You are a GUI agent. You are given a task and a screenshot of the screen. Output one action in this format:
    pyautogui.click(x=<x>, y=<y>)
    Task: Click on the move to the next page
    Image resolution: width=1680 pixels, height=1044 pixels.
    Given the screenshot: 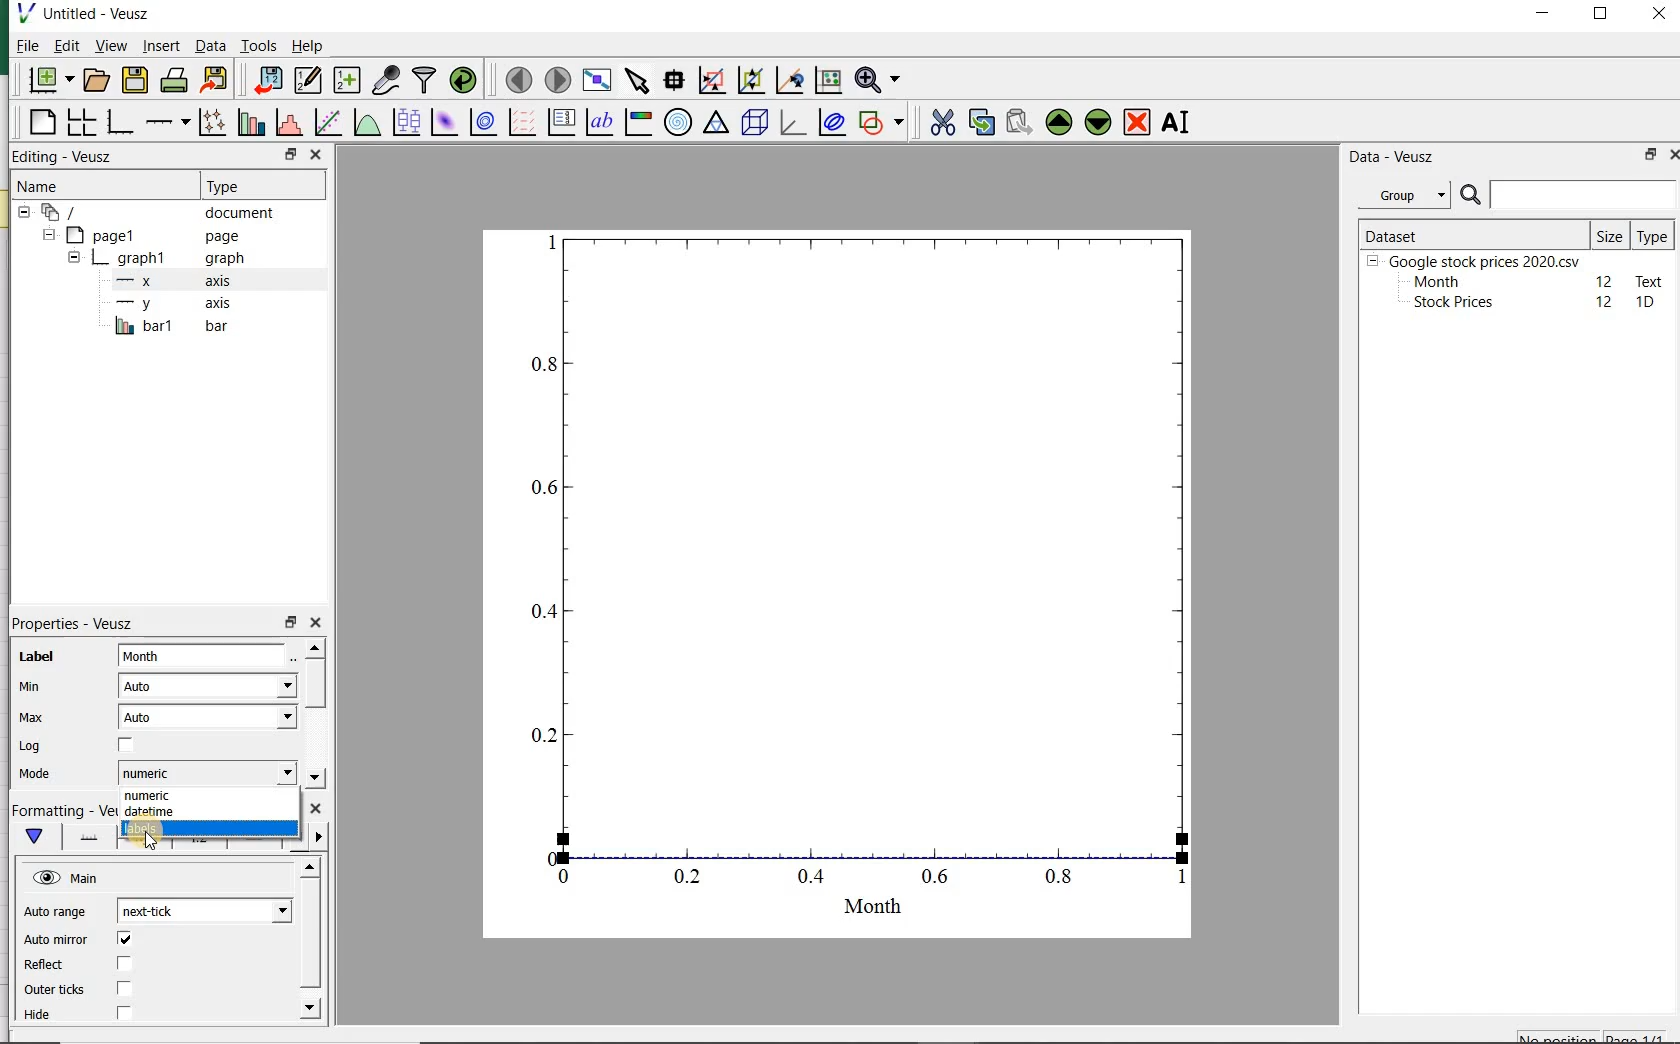 What is the action you would take?
    pyautogui.click(x=558, y=81)
    